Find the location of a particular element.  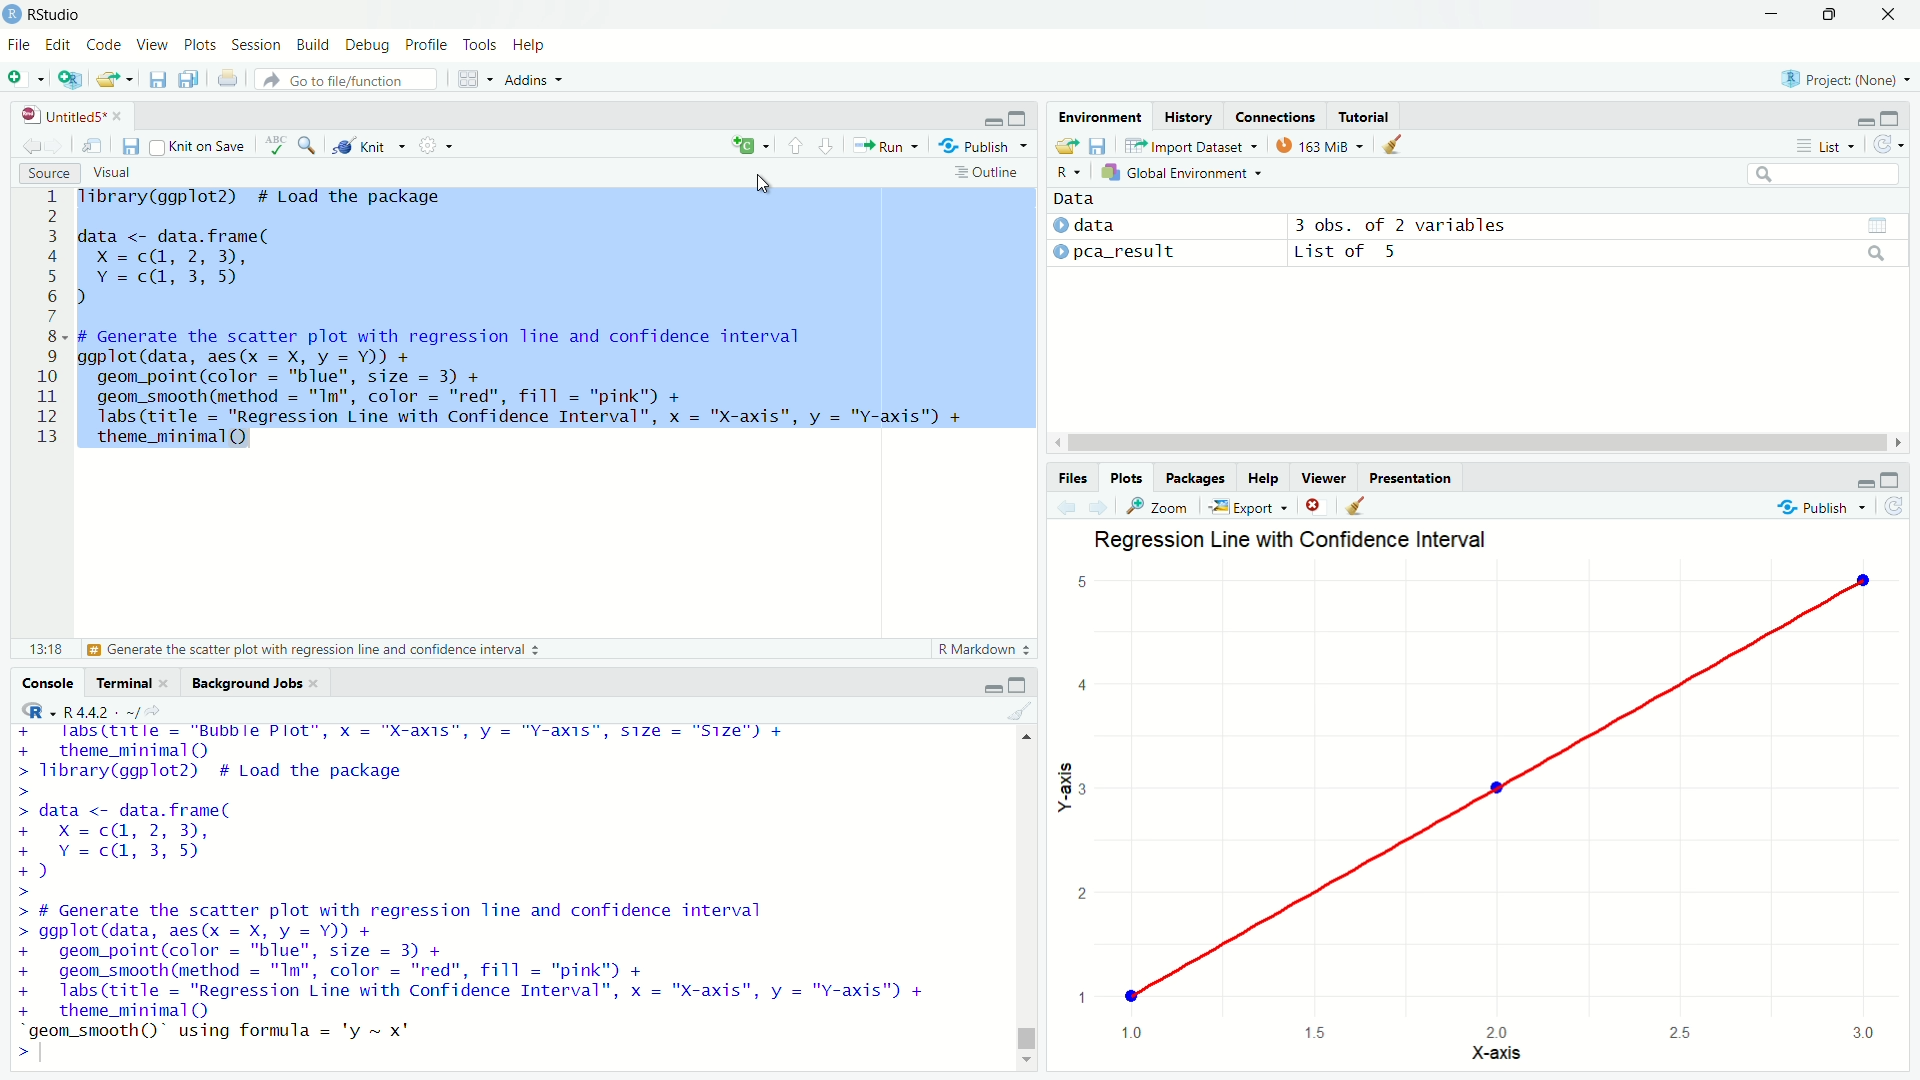

close is located at coordinates (122, 116).